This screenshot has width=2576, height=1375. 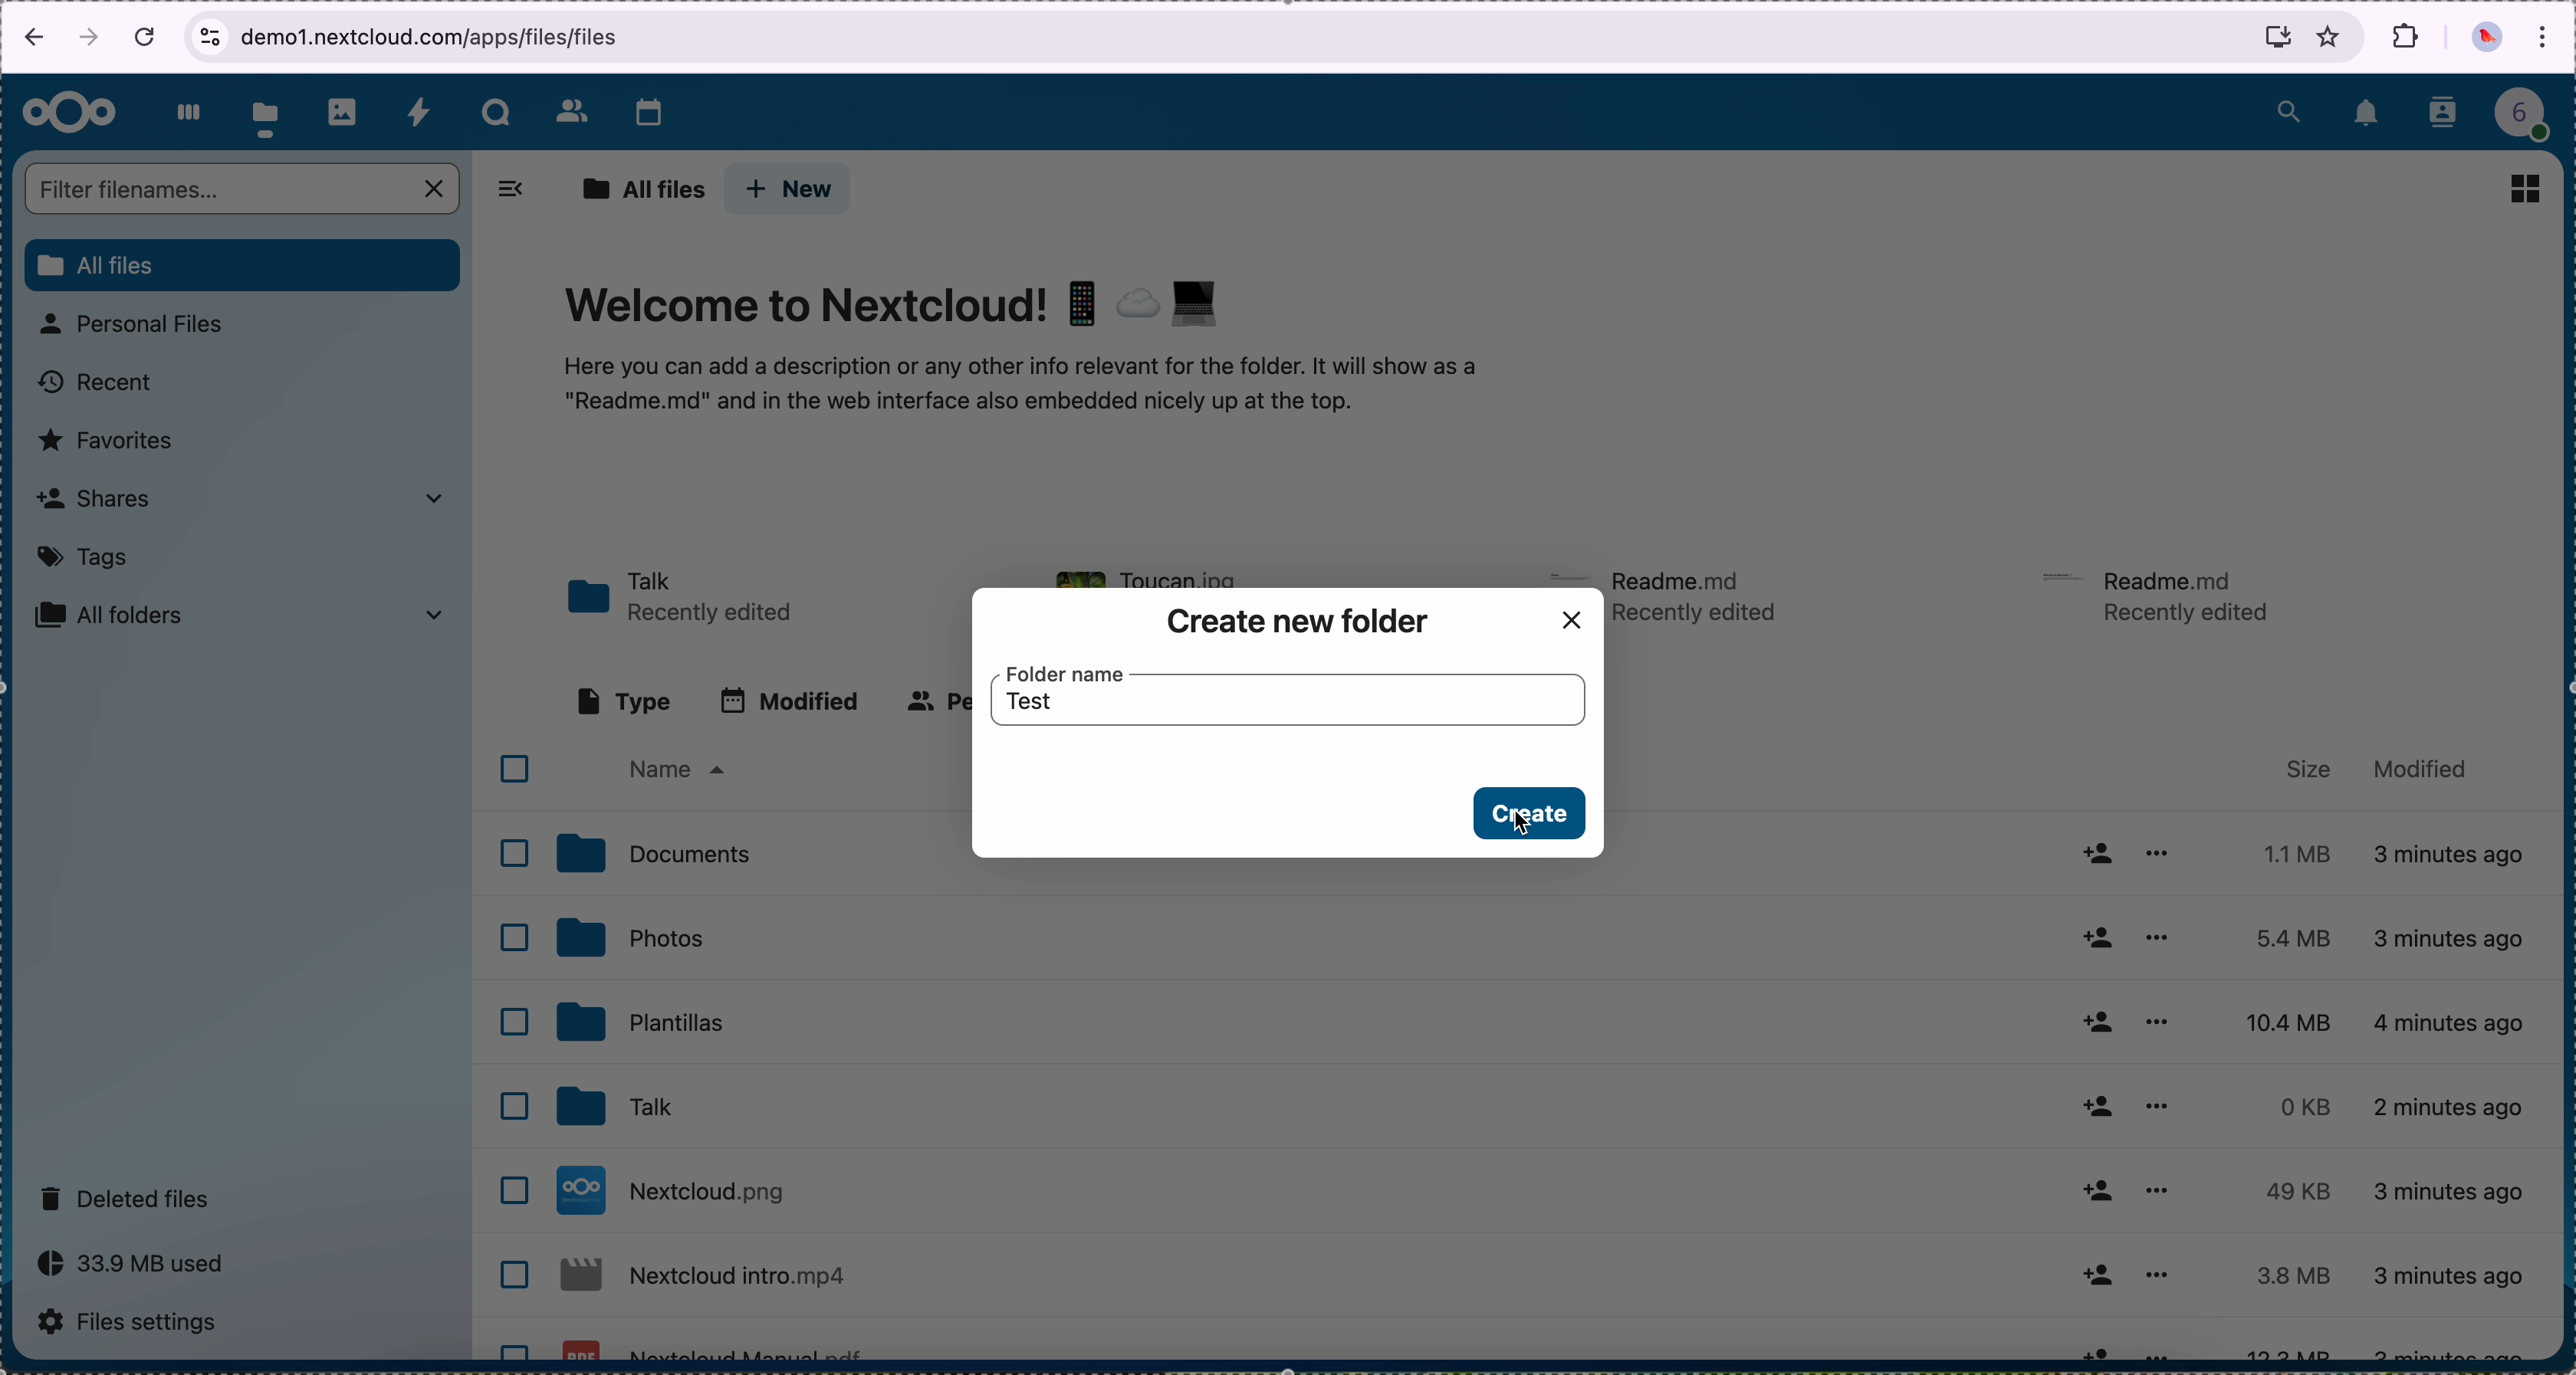 I want to click on more options, so click(x=2154, y=1019).